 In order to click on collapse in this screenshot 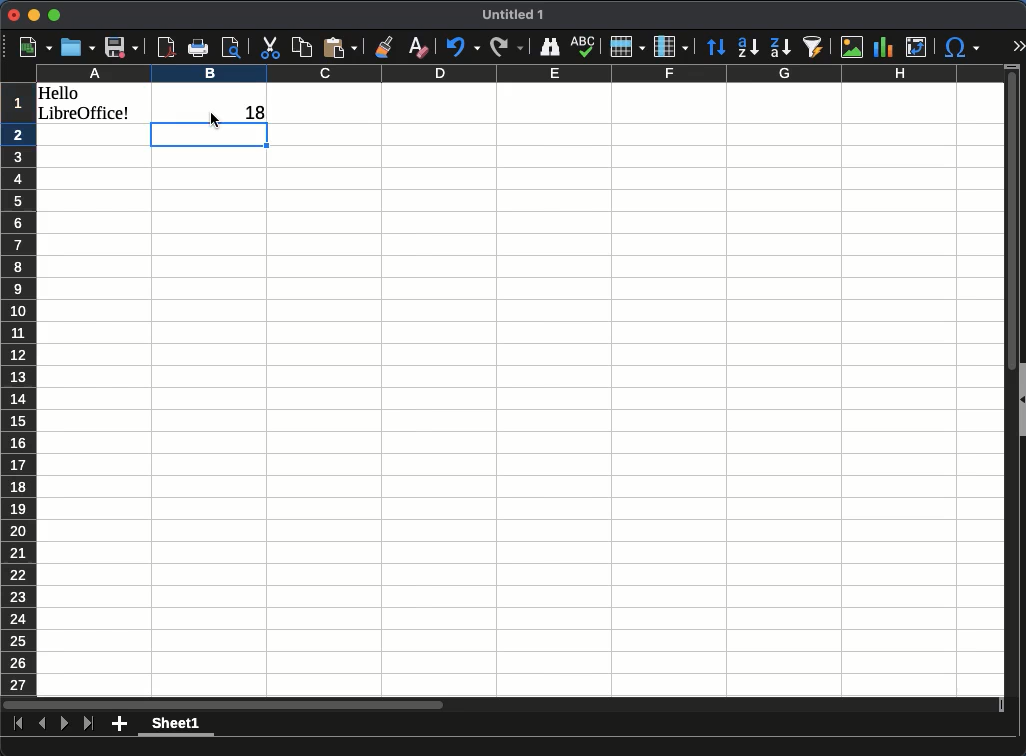, I will do `click(1020, 401)`.